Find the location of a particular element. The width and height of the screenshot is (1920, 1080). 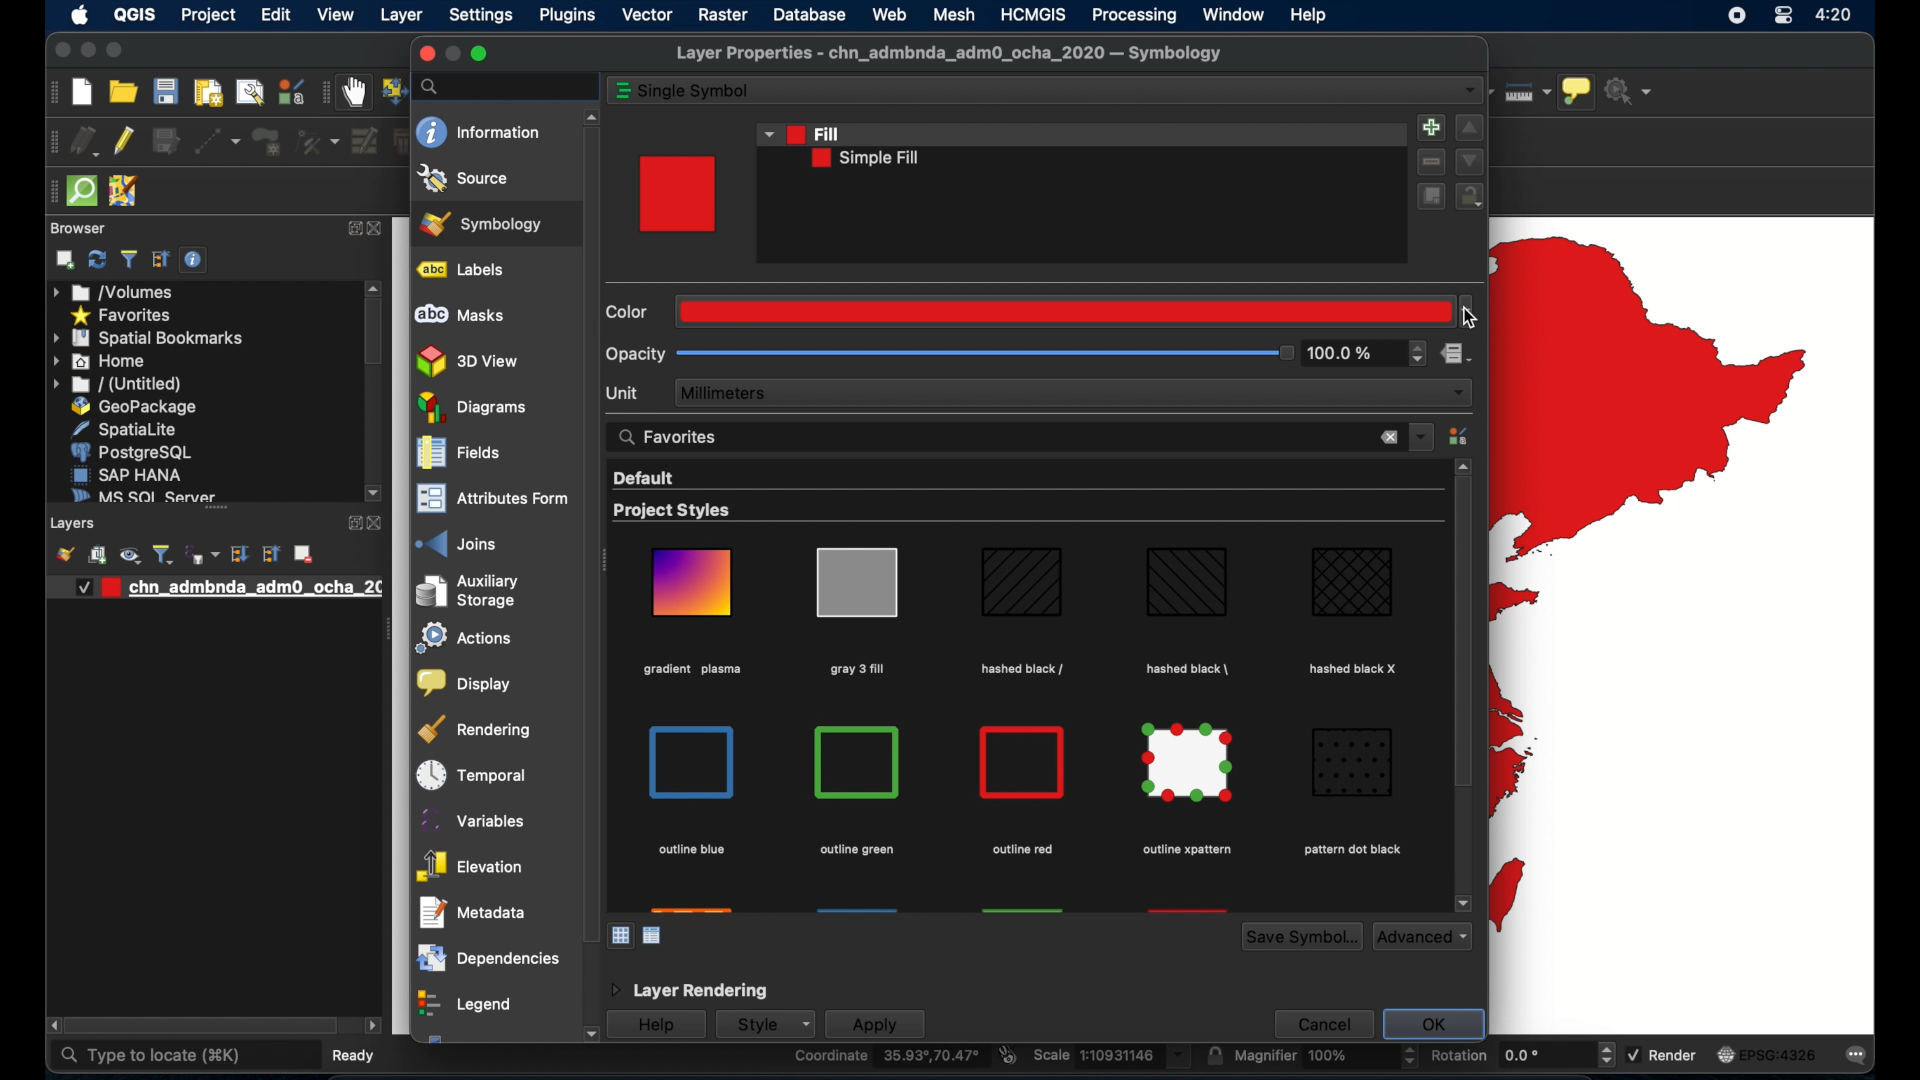

opacity slider is located at coordinates (984, 355).